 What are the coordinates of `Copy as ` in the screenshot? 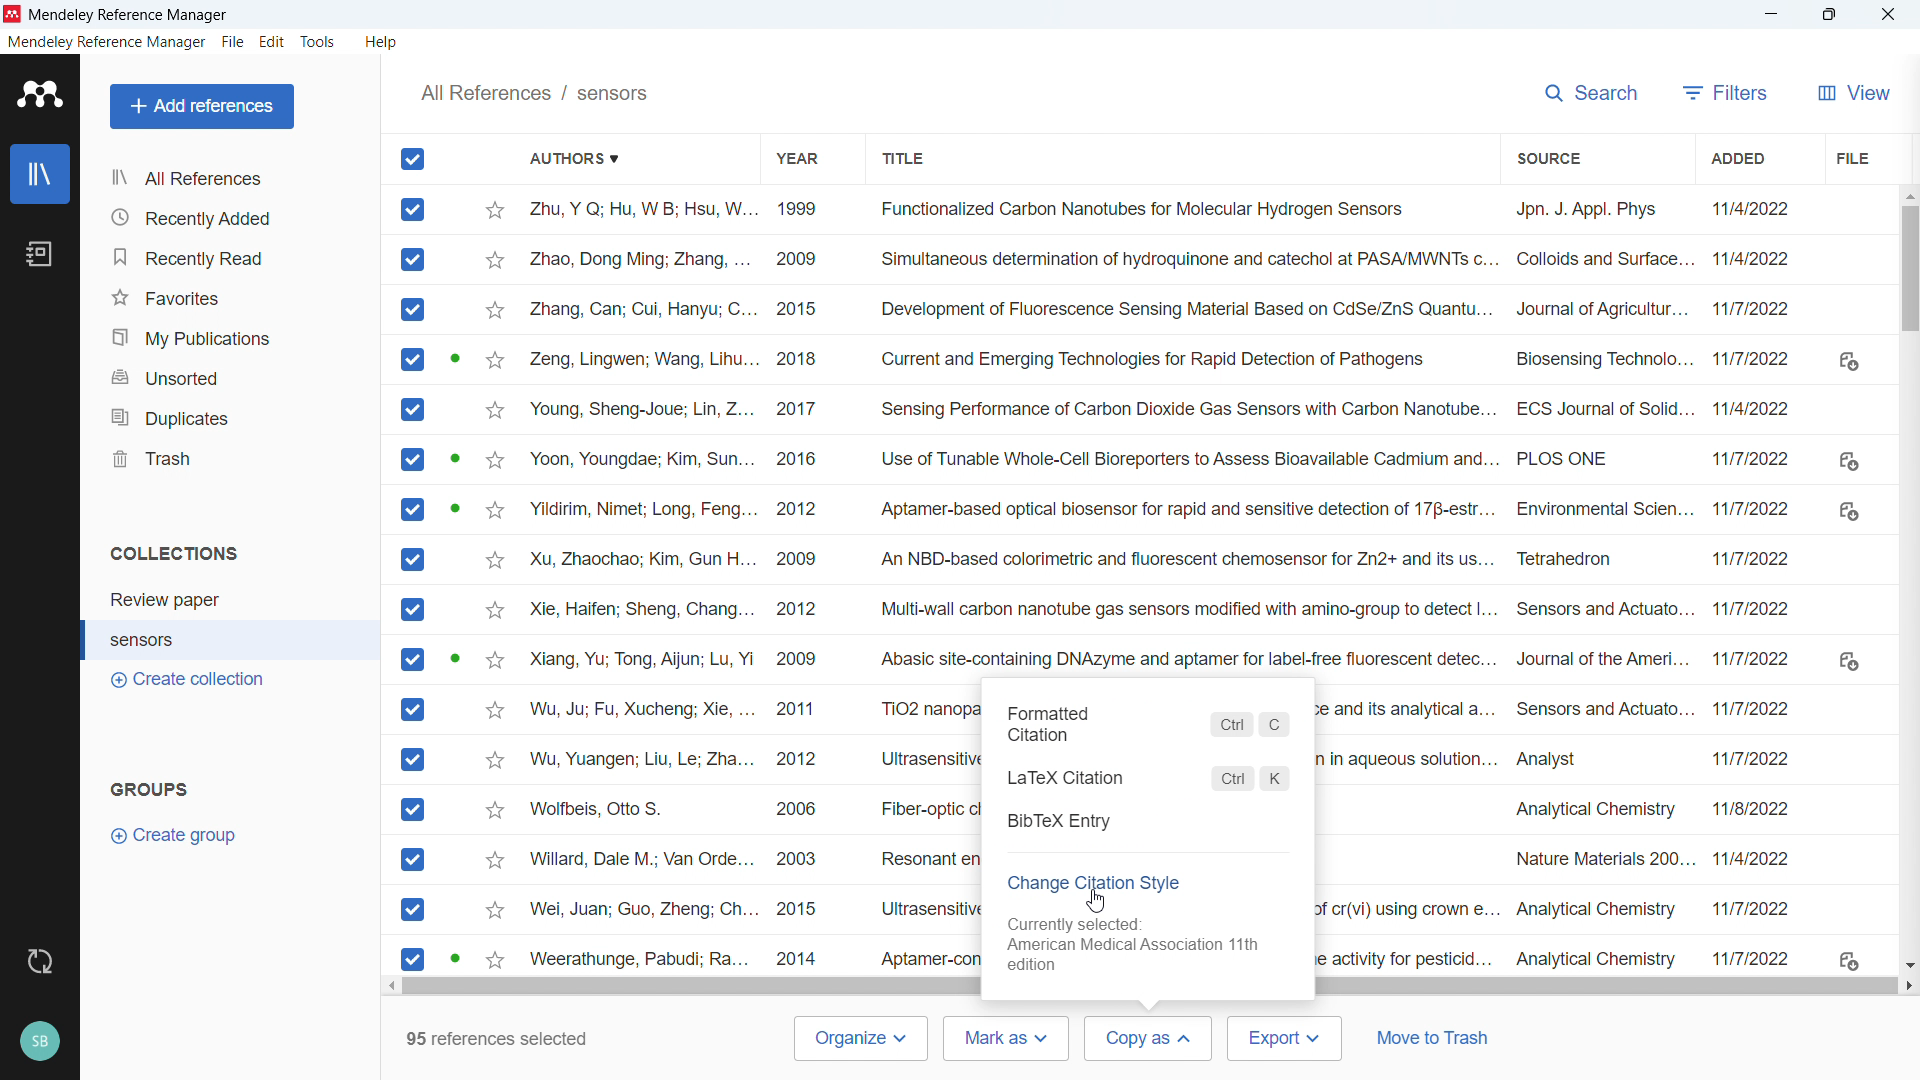 It's located at (1149, 1039).